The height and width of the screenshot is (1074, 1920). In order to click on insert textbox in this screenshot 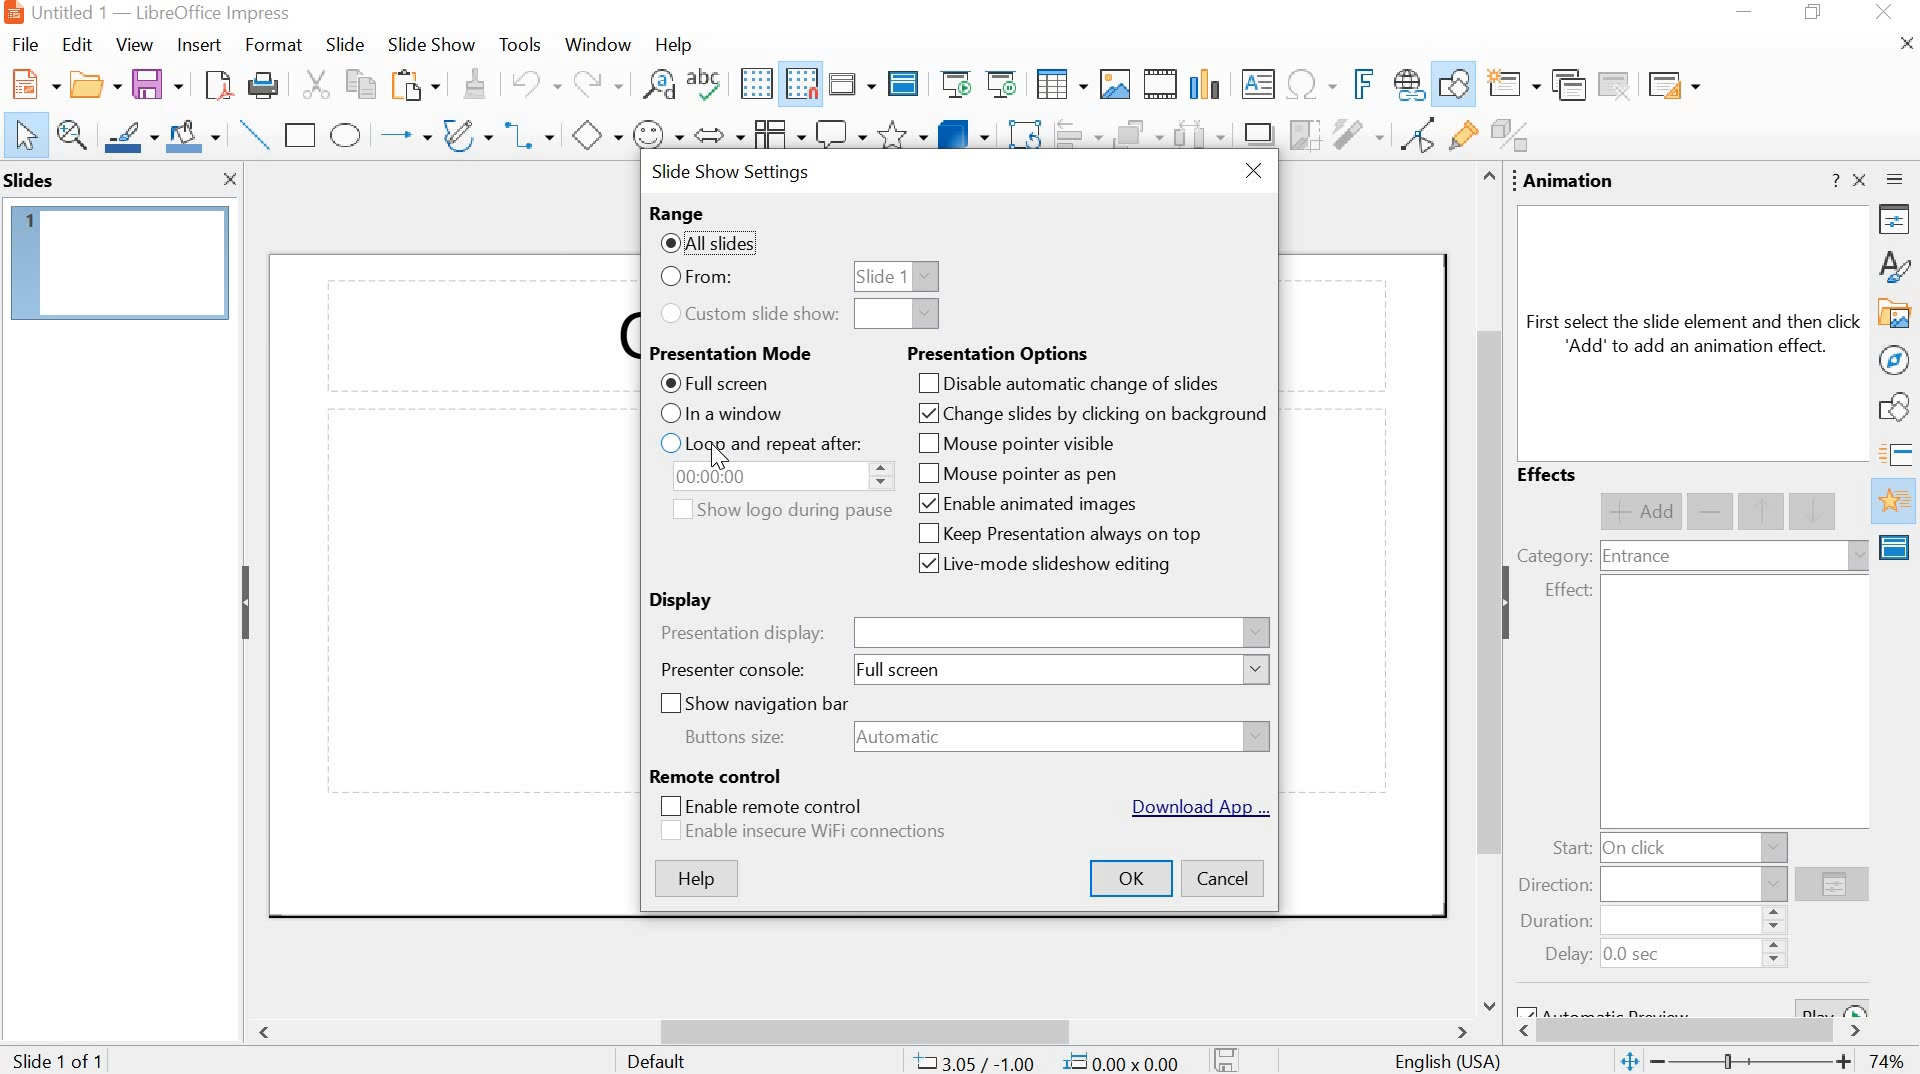, I will do `click(1259, 84)`.